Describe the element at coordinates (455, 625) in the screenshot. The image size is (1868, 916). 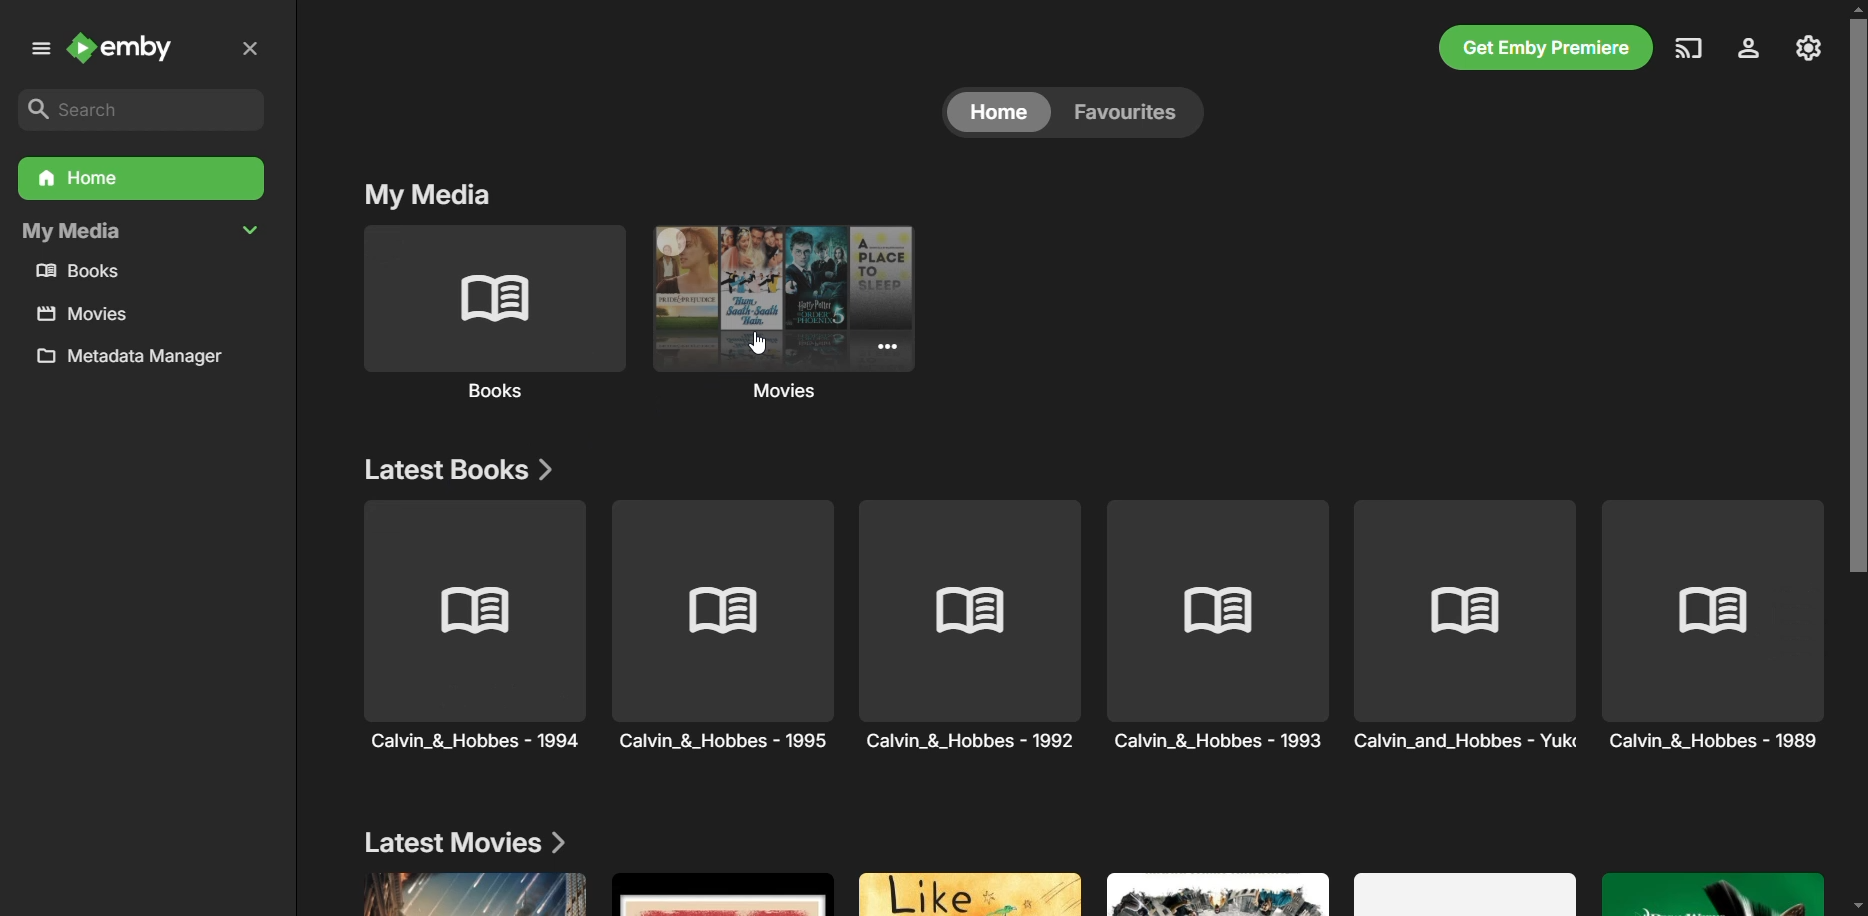
I see `Available Books under section 'Latest Books'` at that location.